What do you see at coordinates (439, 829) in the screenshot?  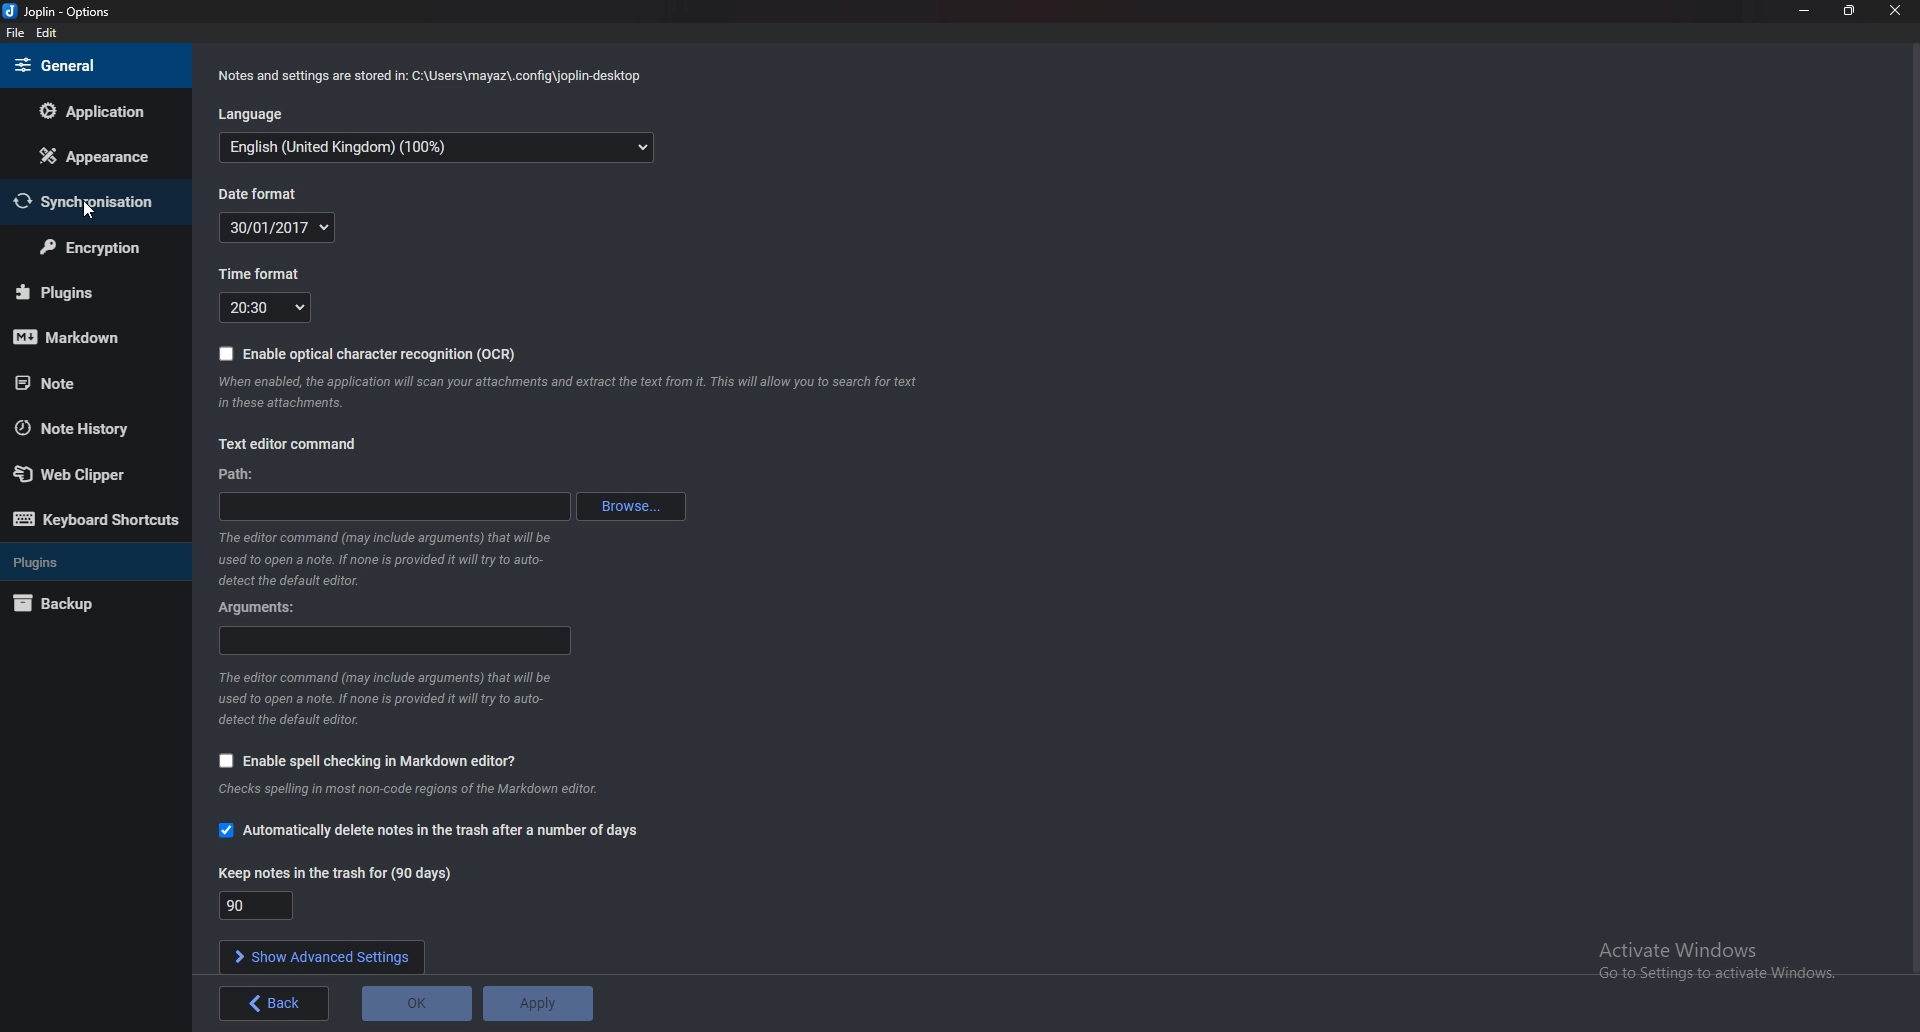 I see `Automatically delete notes` at bounding box center [439, 829].